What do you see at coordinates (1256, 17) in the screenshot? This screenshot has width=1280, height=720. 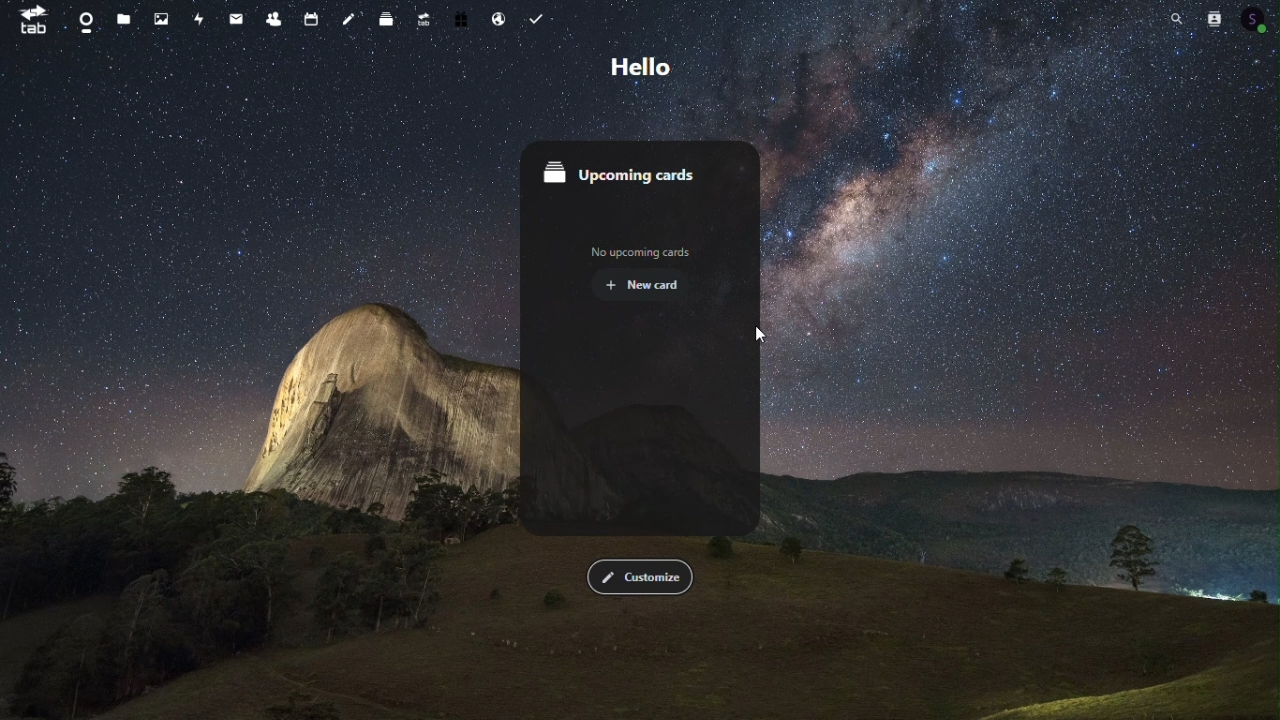 I see `Account icon` at bounding box center [1256, 17].